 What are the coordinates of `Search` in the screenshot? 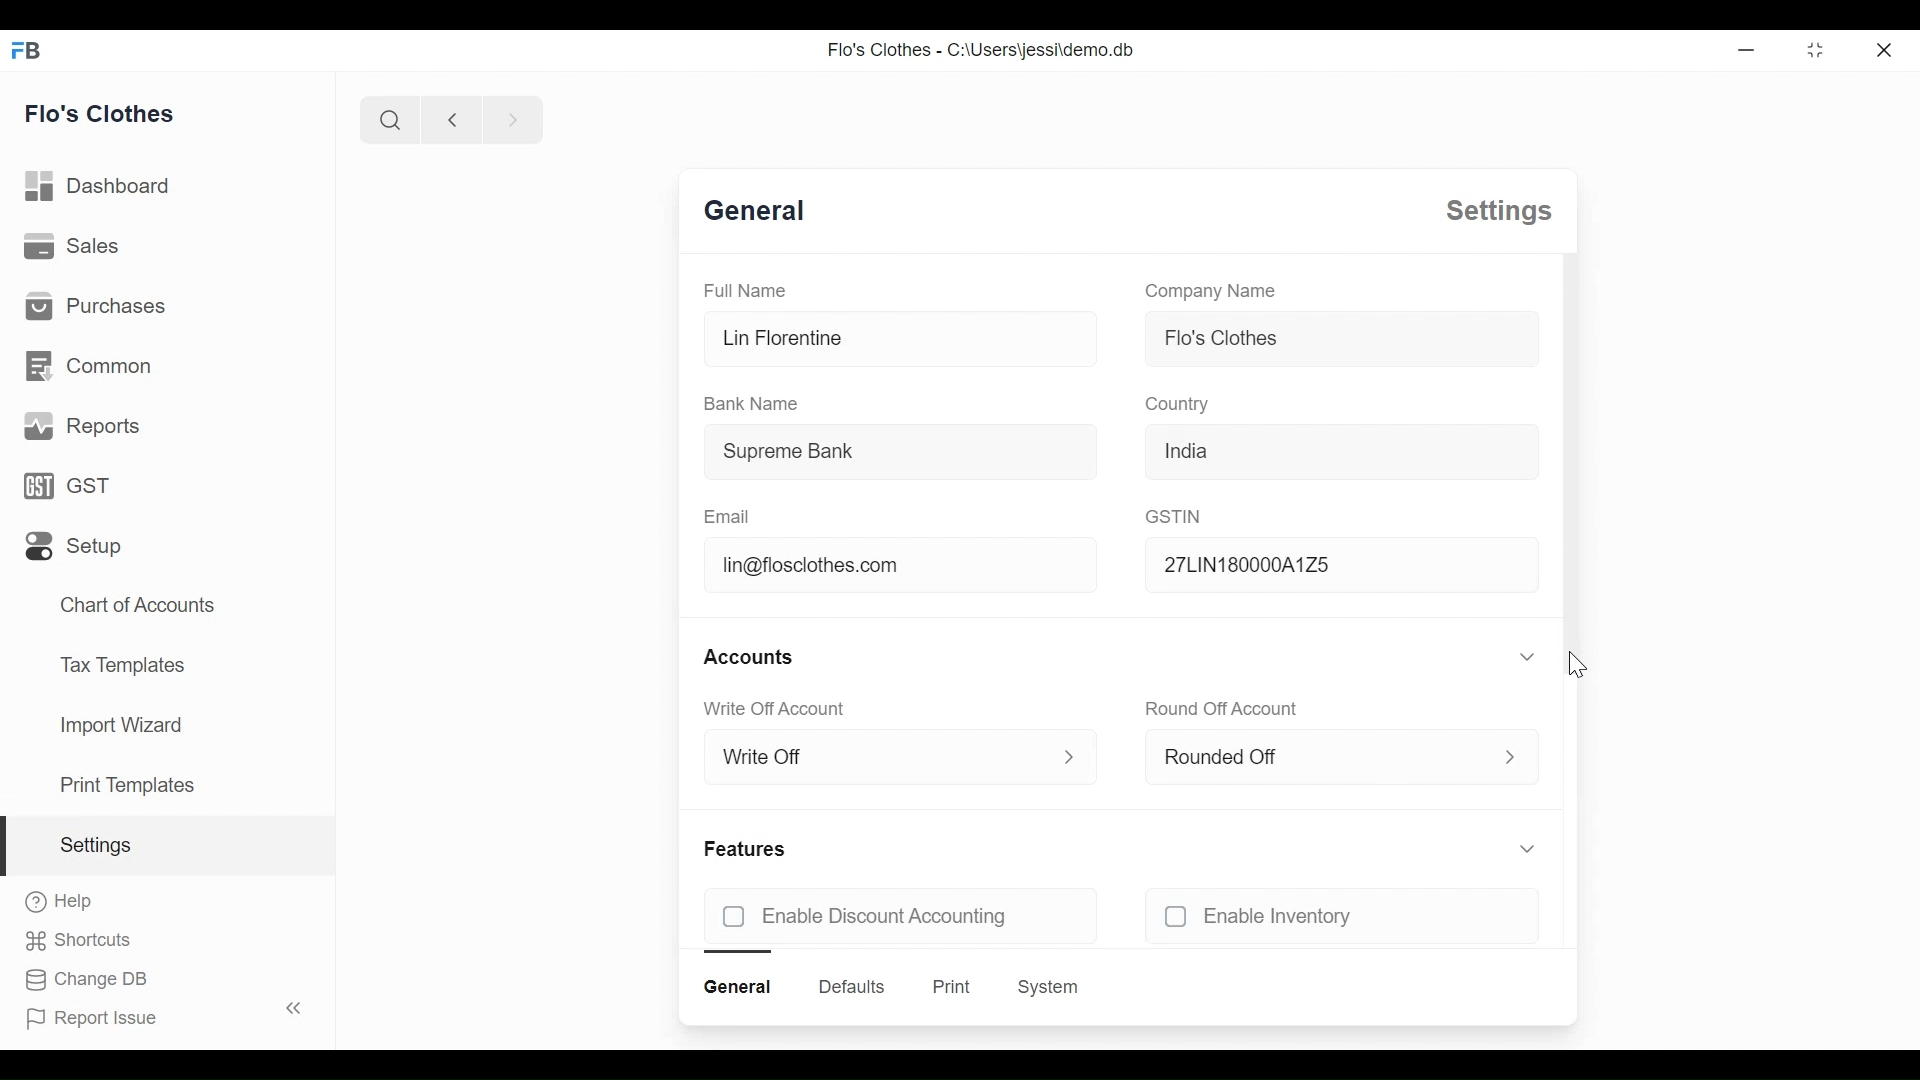 It's located at (387, 120).